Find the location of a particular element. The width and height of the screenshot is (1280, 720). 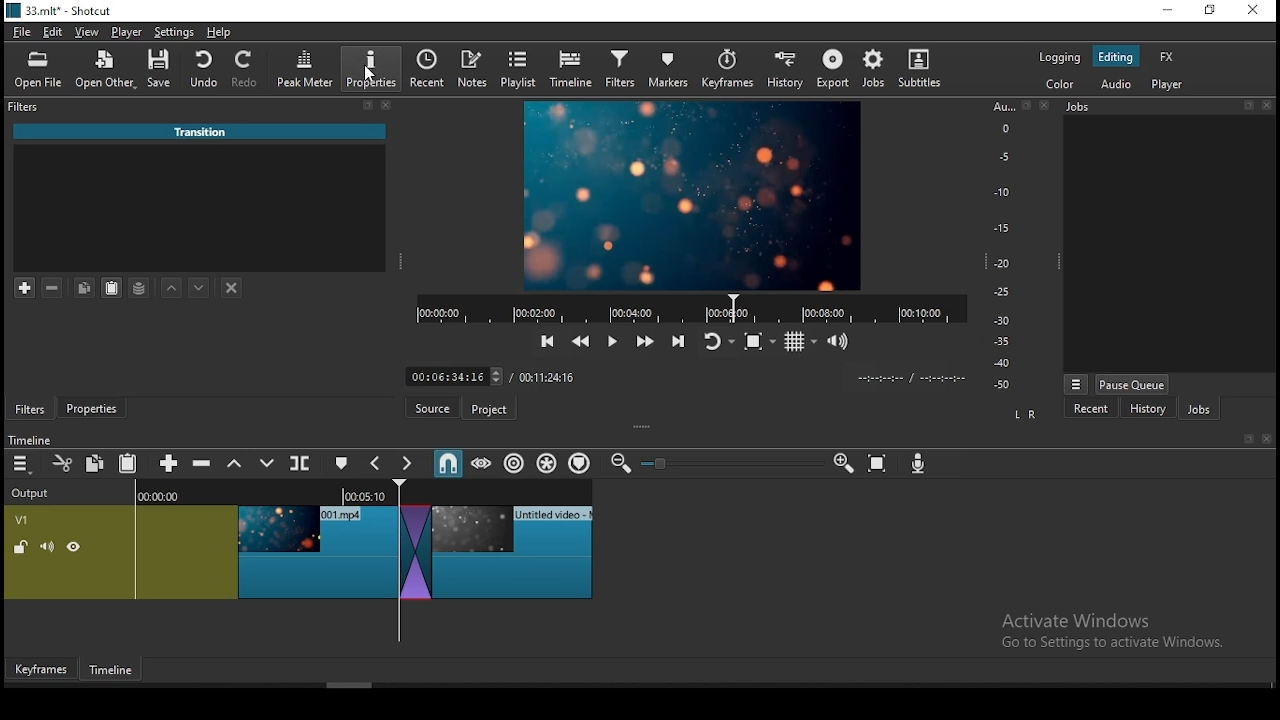

properties is located at coordinates (96, 409).